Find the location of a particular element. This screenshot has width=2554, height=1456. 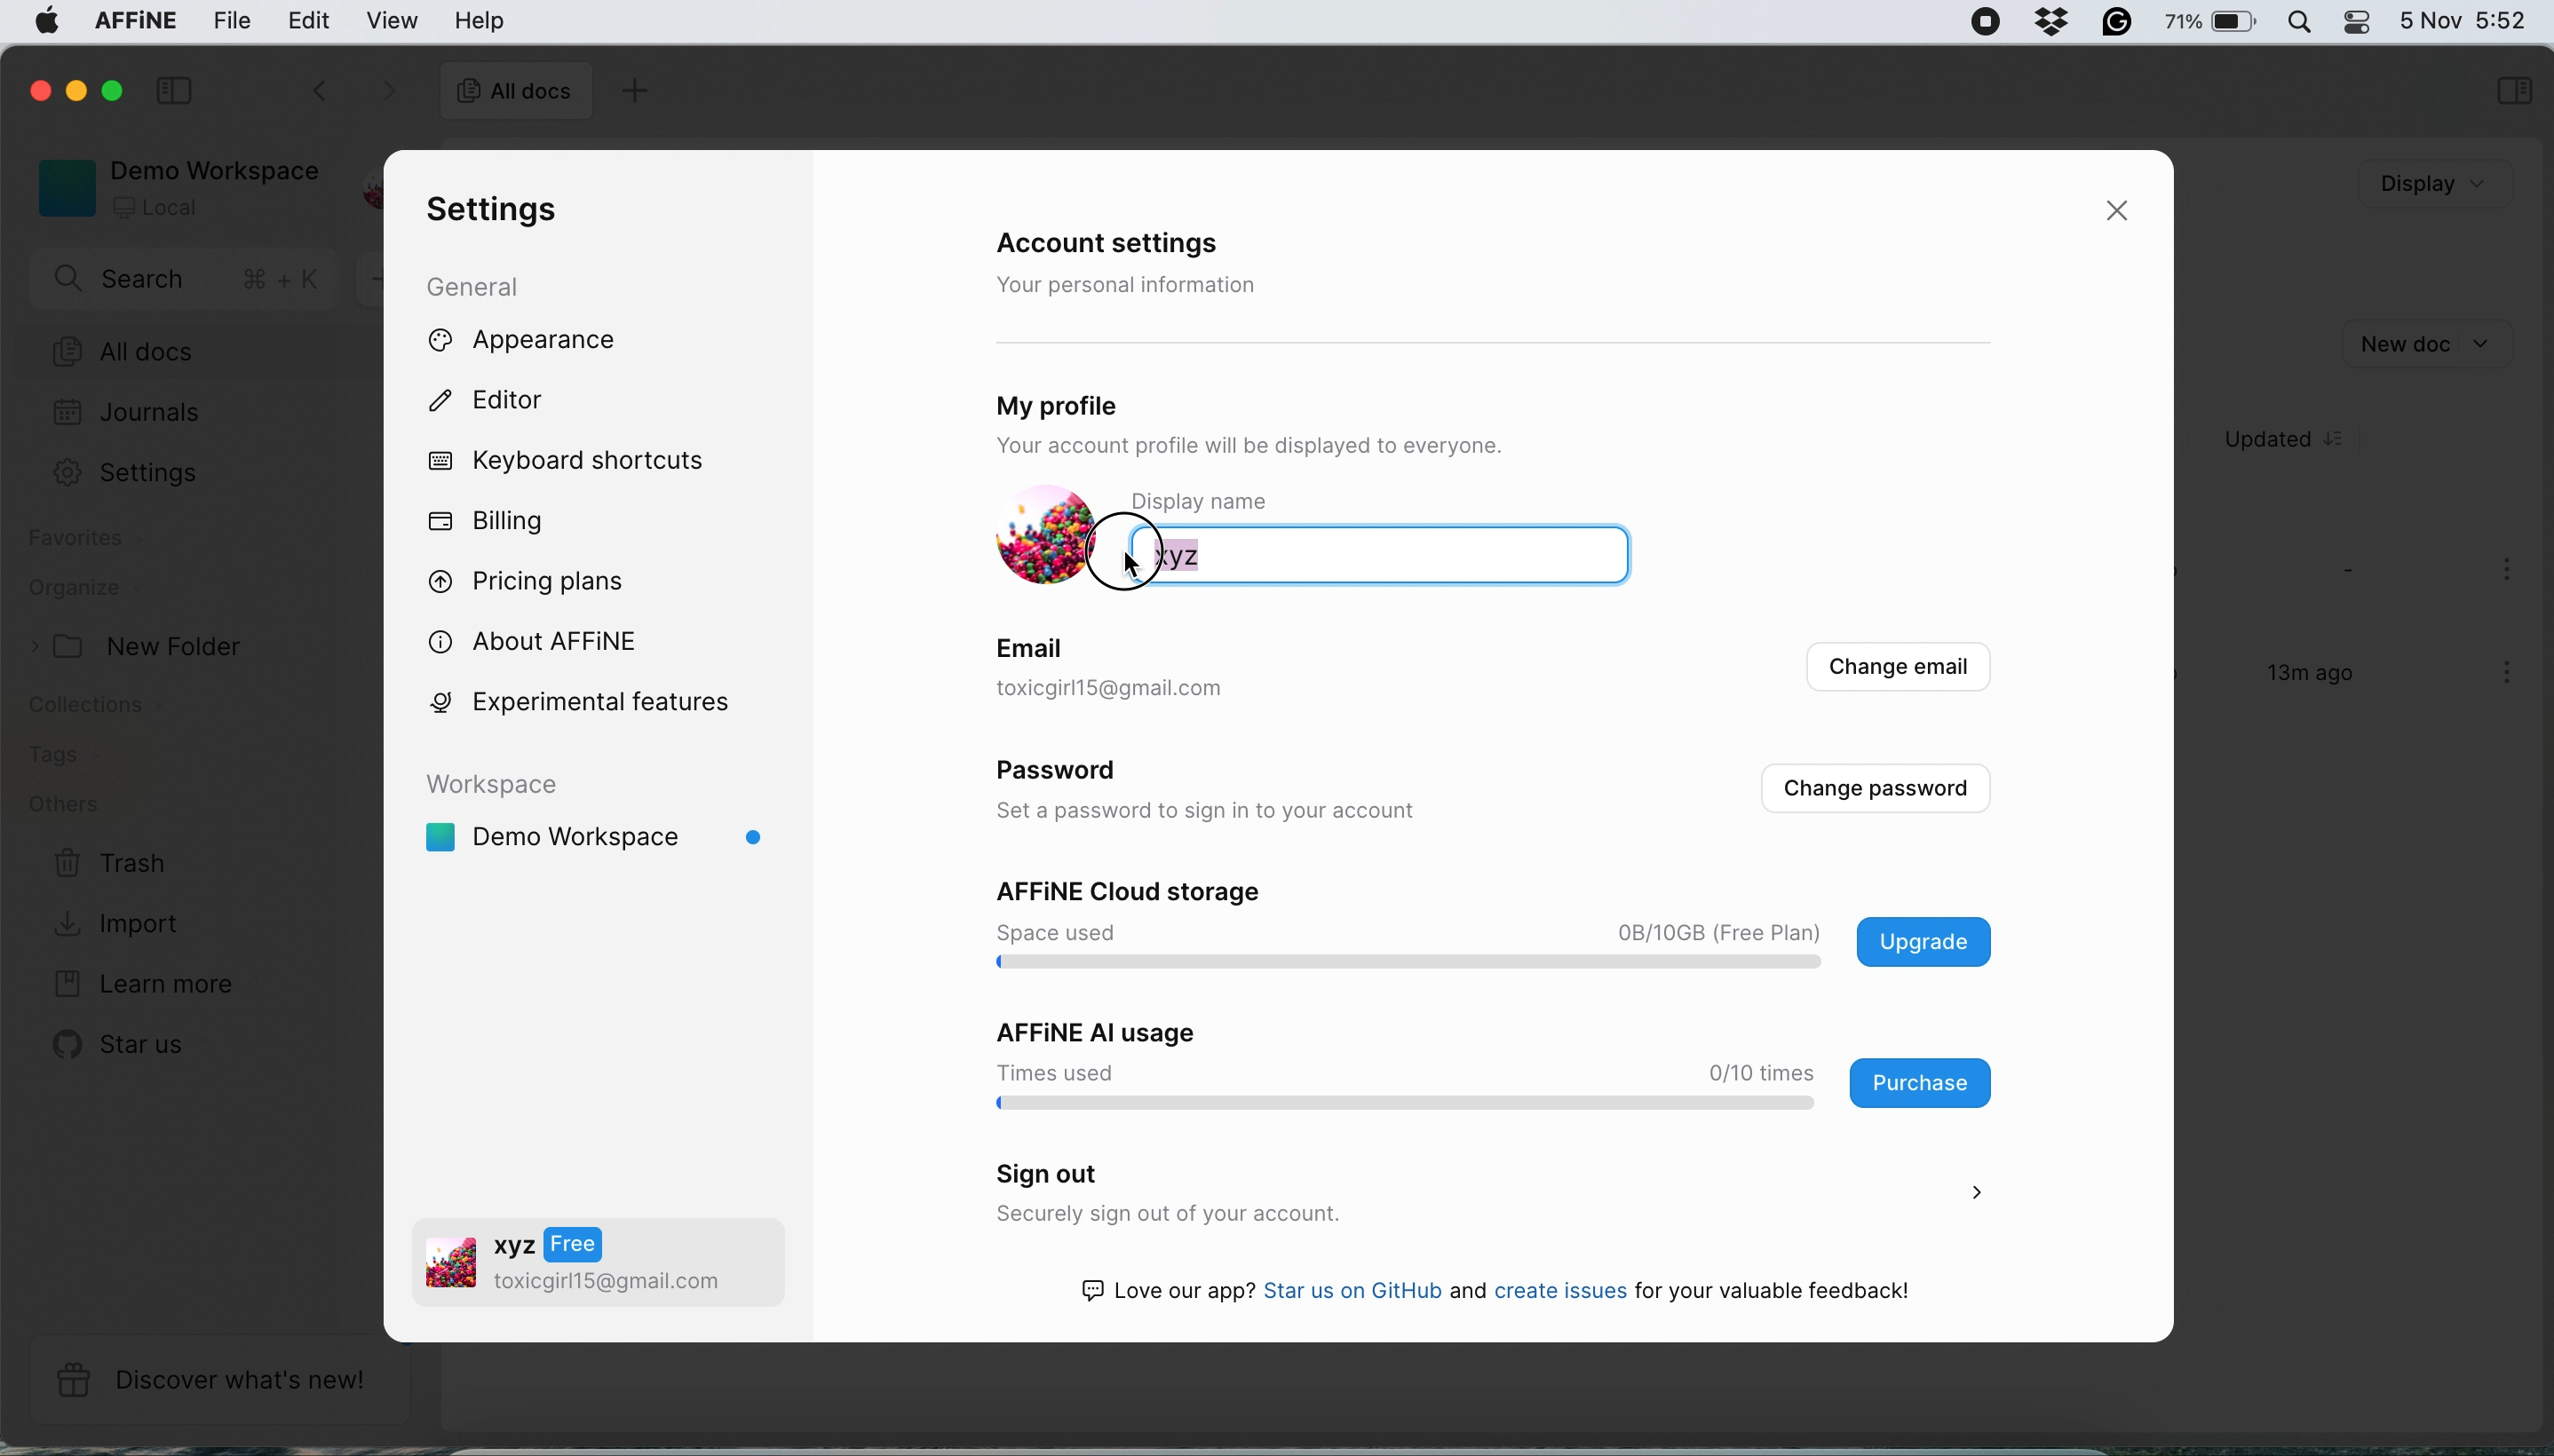

selections is located at coordinates (2513, 93).